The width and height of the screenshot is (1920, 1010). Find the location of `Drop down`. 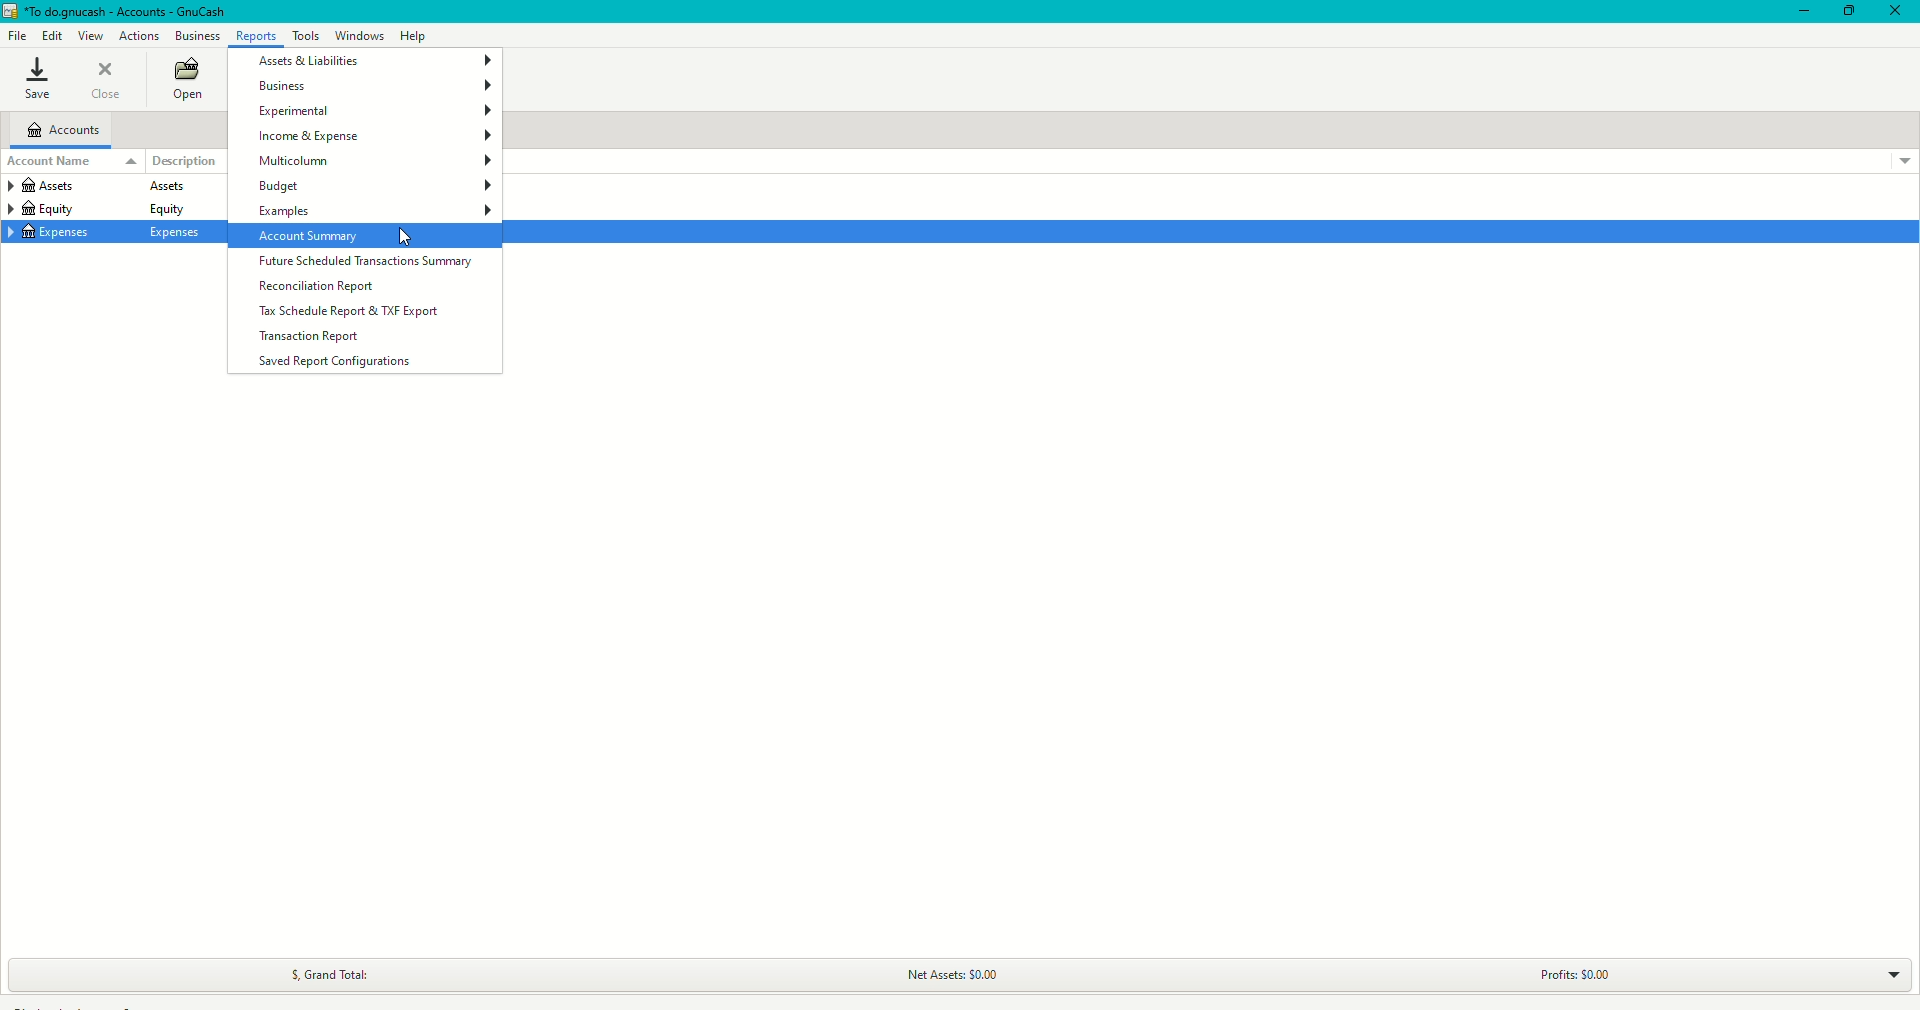

Drop down is located at coordinates (1891, 973).